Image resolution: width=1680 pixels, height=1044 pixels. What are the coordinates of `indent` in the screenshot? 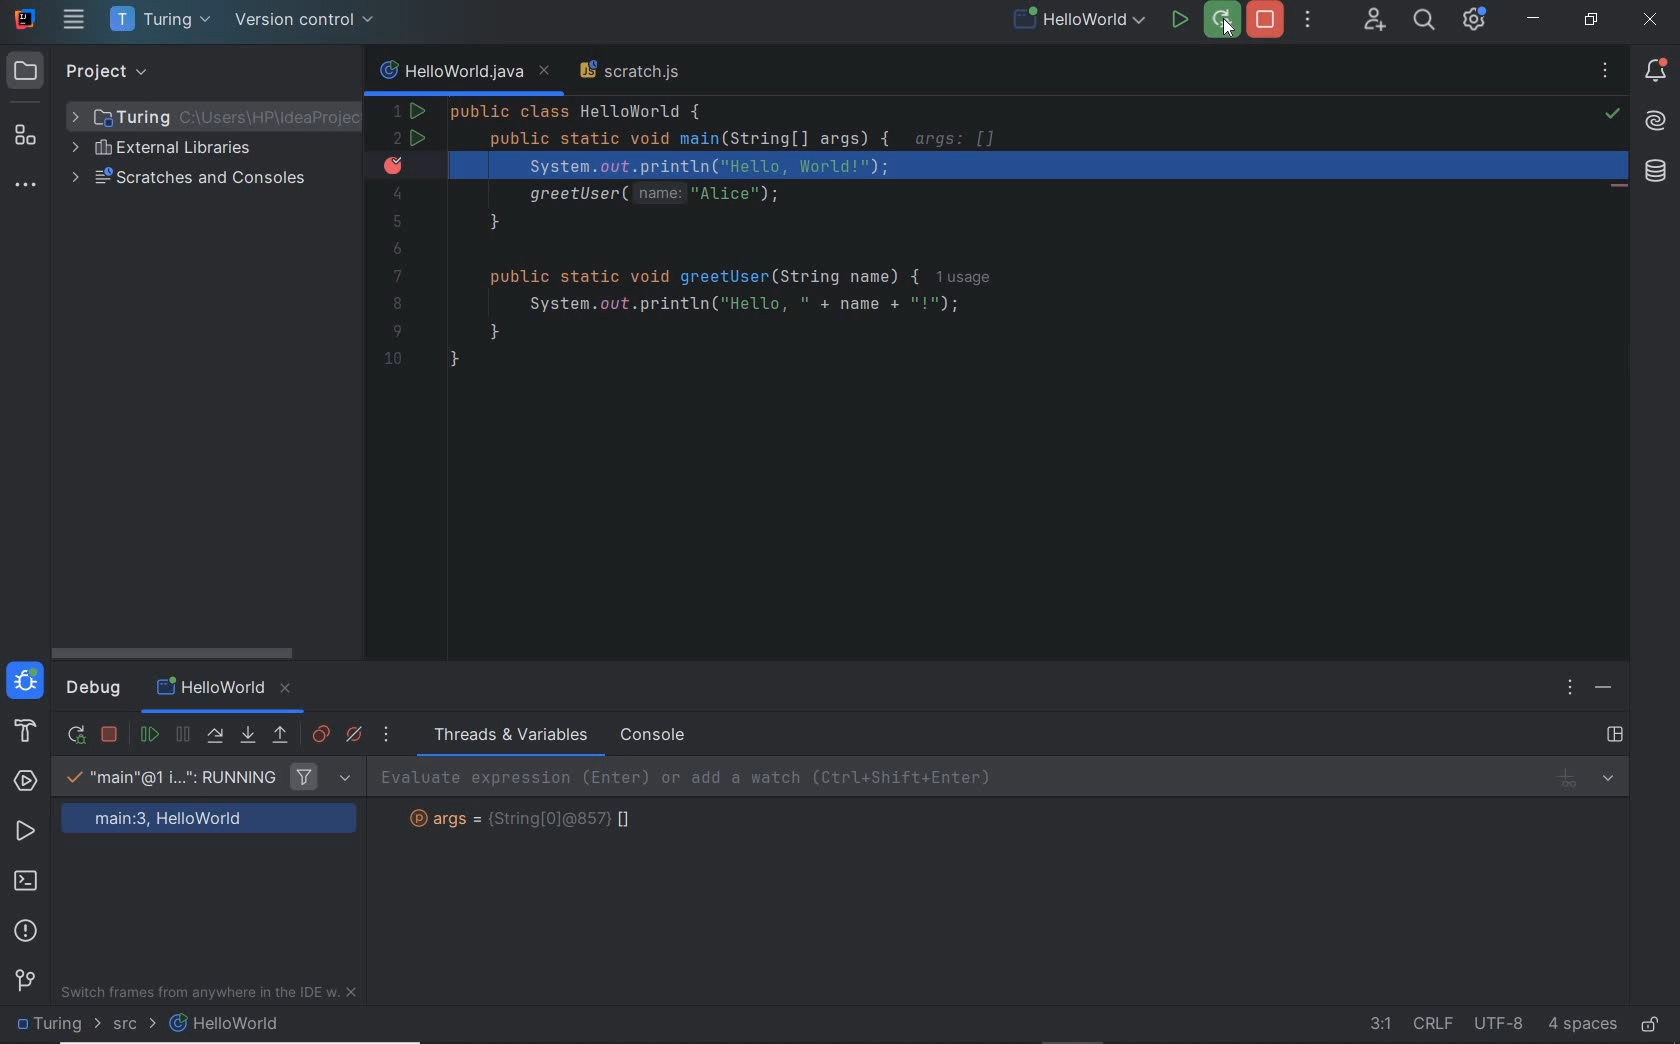 It's located at (1583, 1024).